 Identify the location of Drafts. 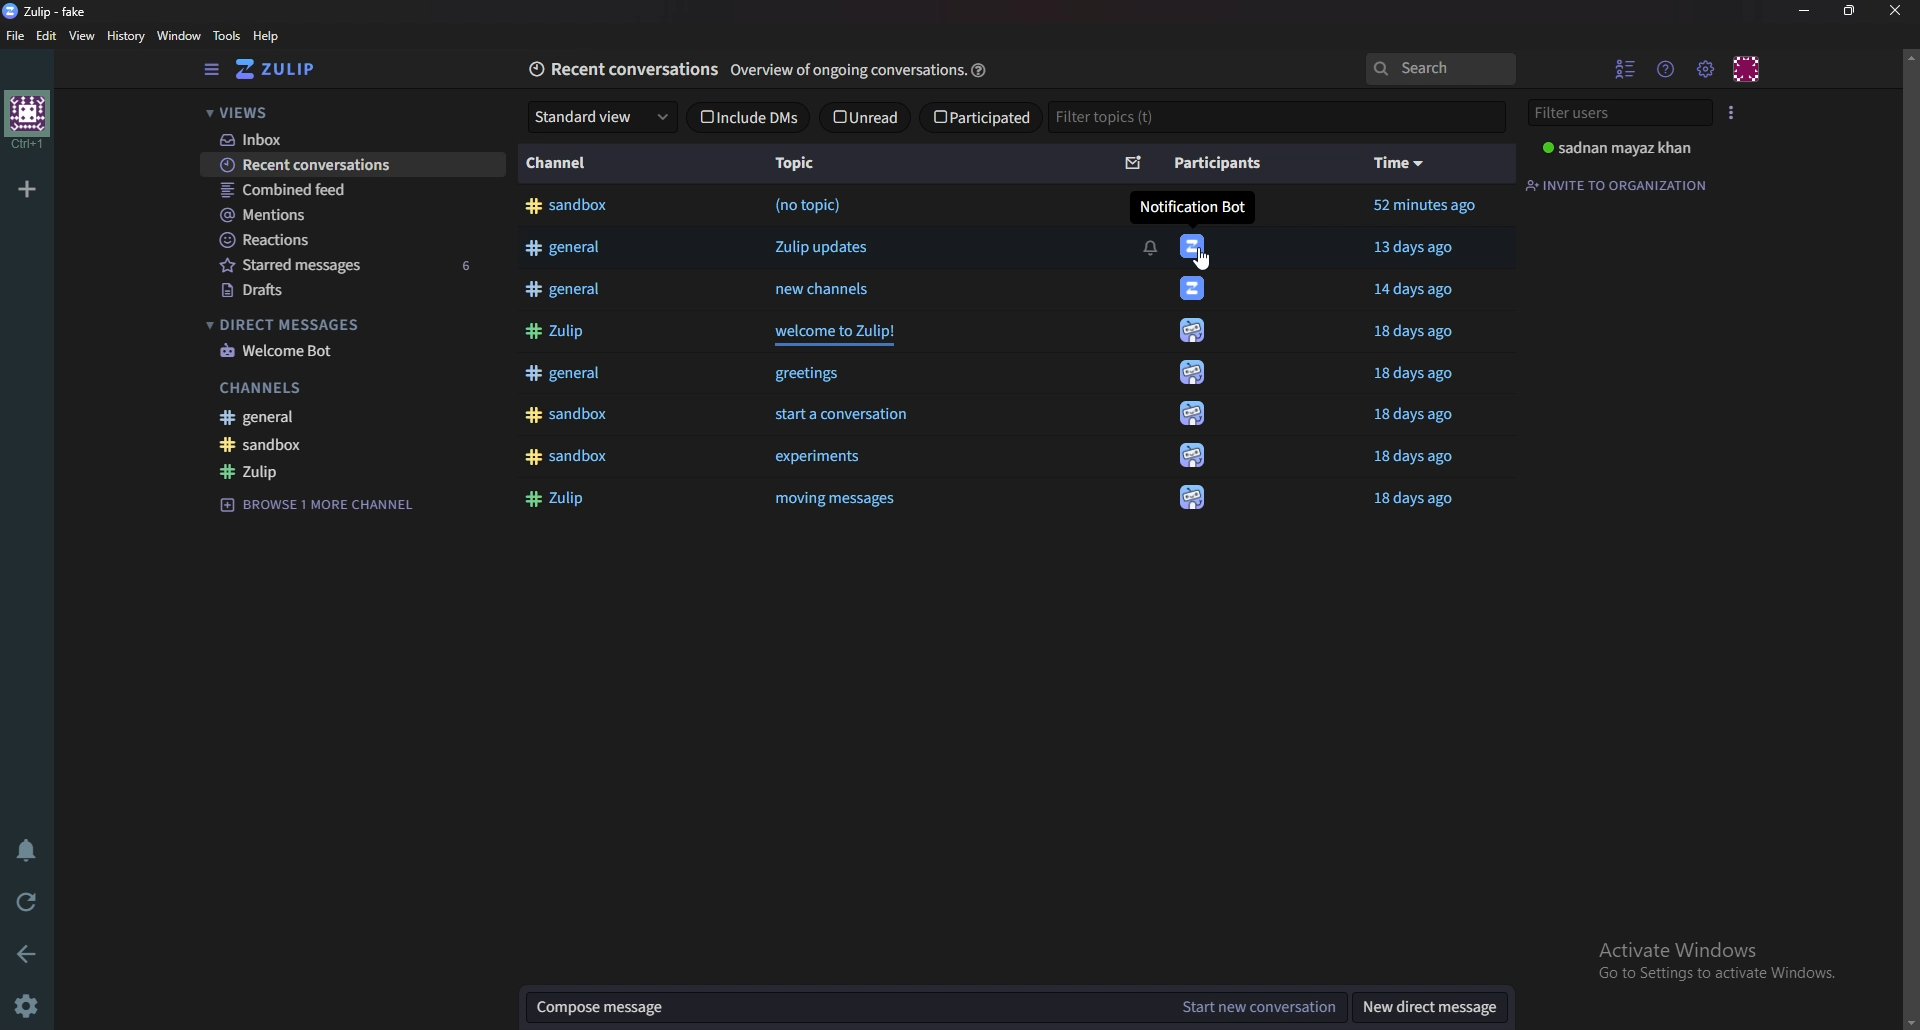
(334, 291).